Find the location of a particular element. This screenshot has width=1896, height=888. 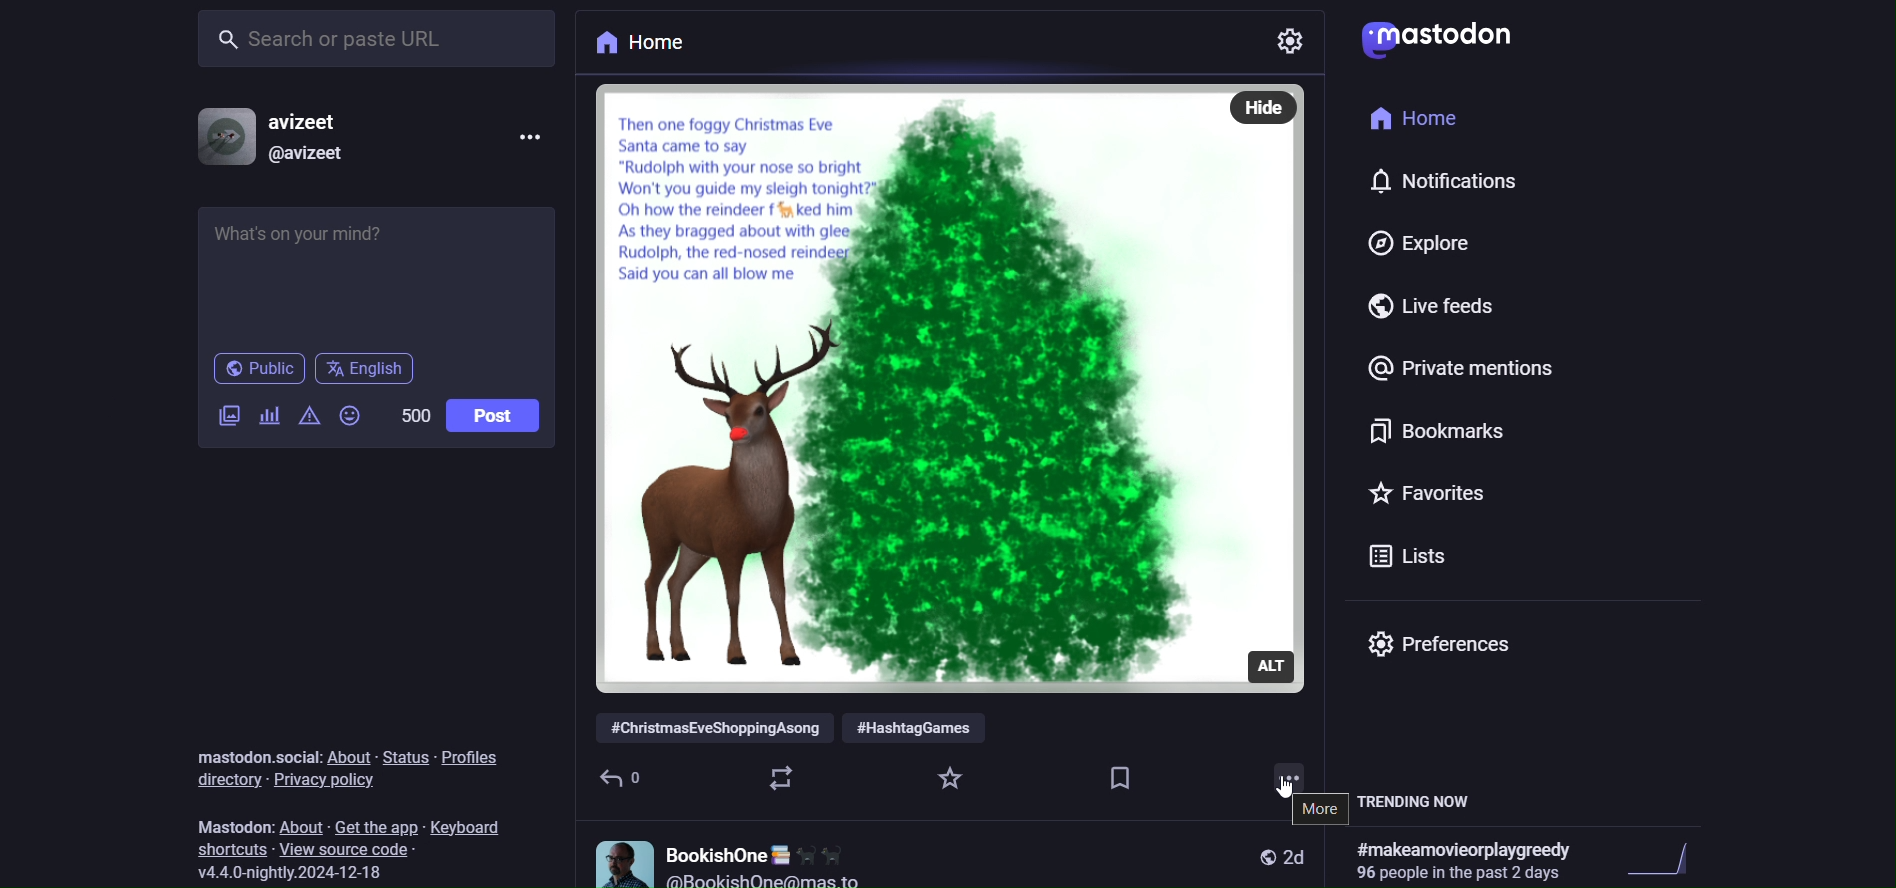

cursor is located at coordinates (1285, 789).